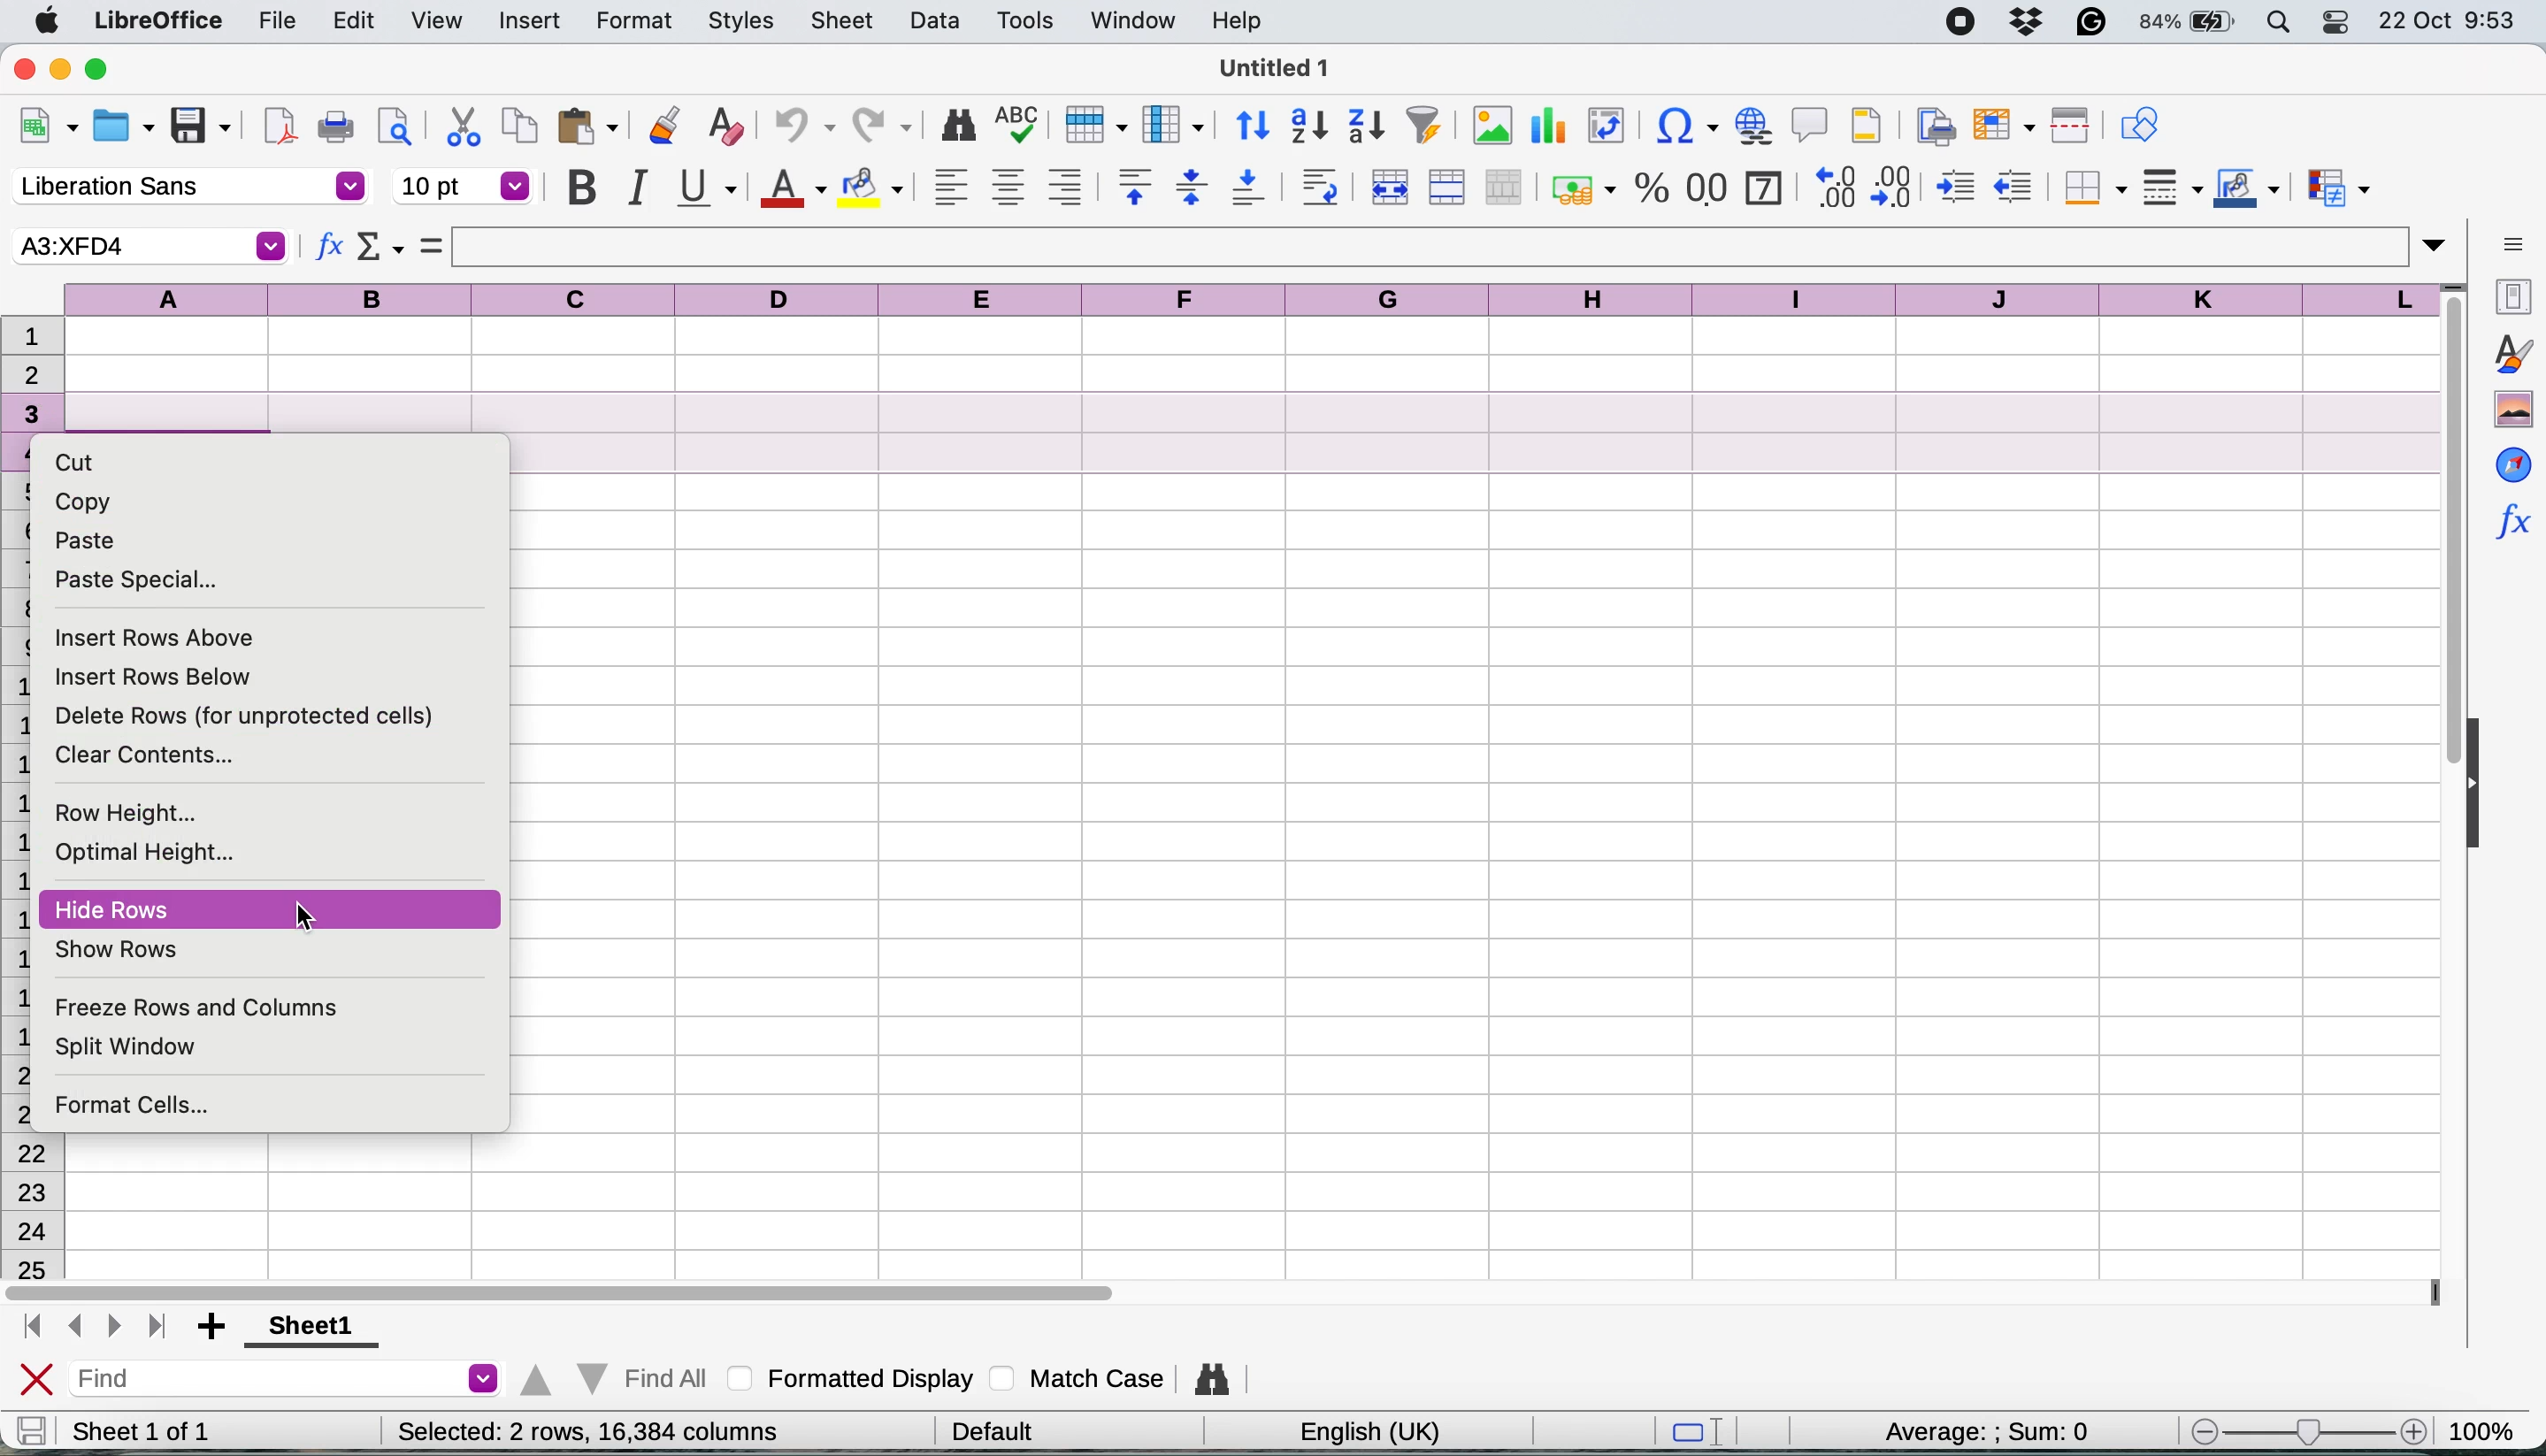 The image size is (2546, 1456). I want to click on format as date, so click(1762, 185).